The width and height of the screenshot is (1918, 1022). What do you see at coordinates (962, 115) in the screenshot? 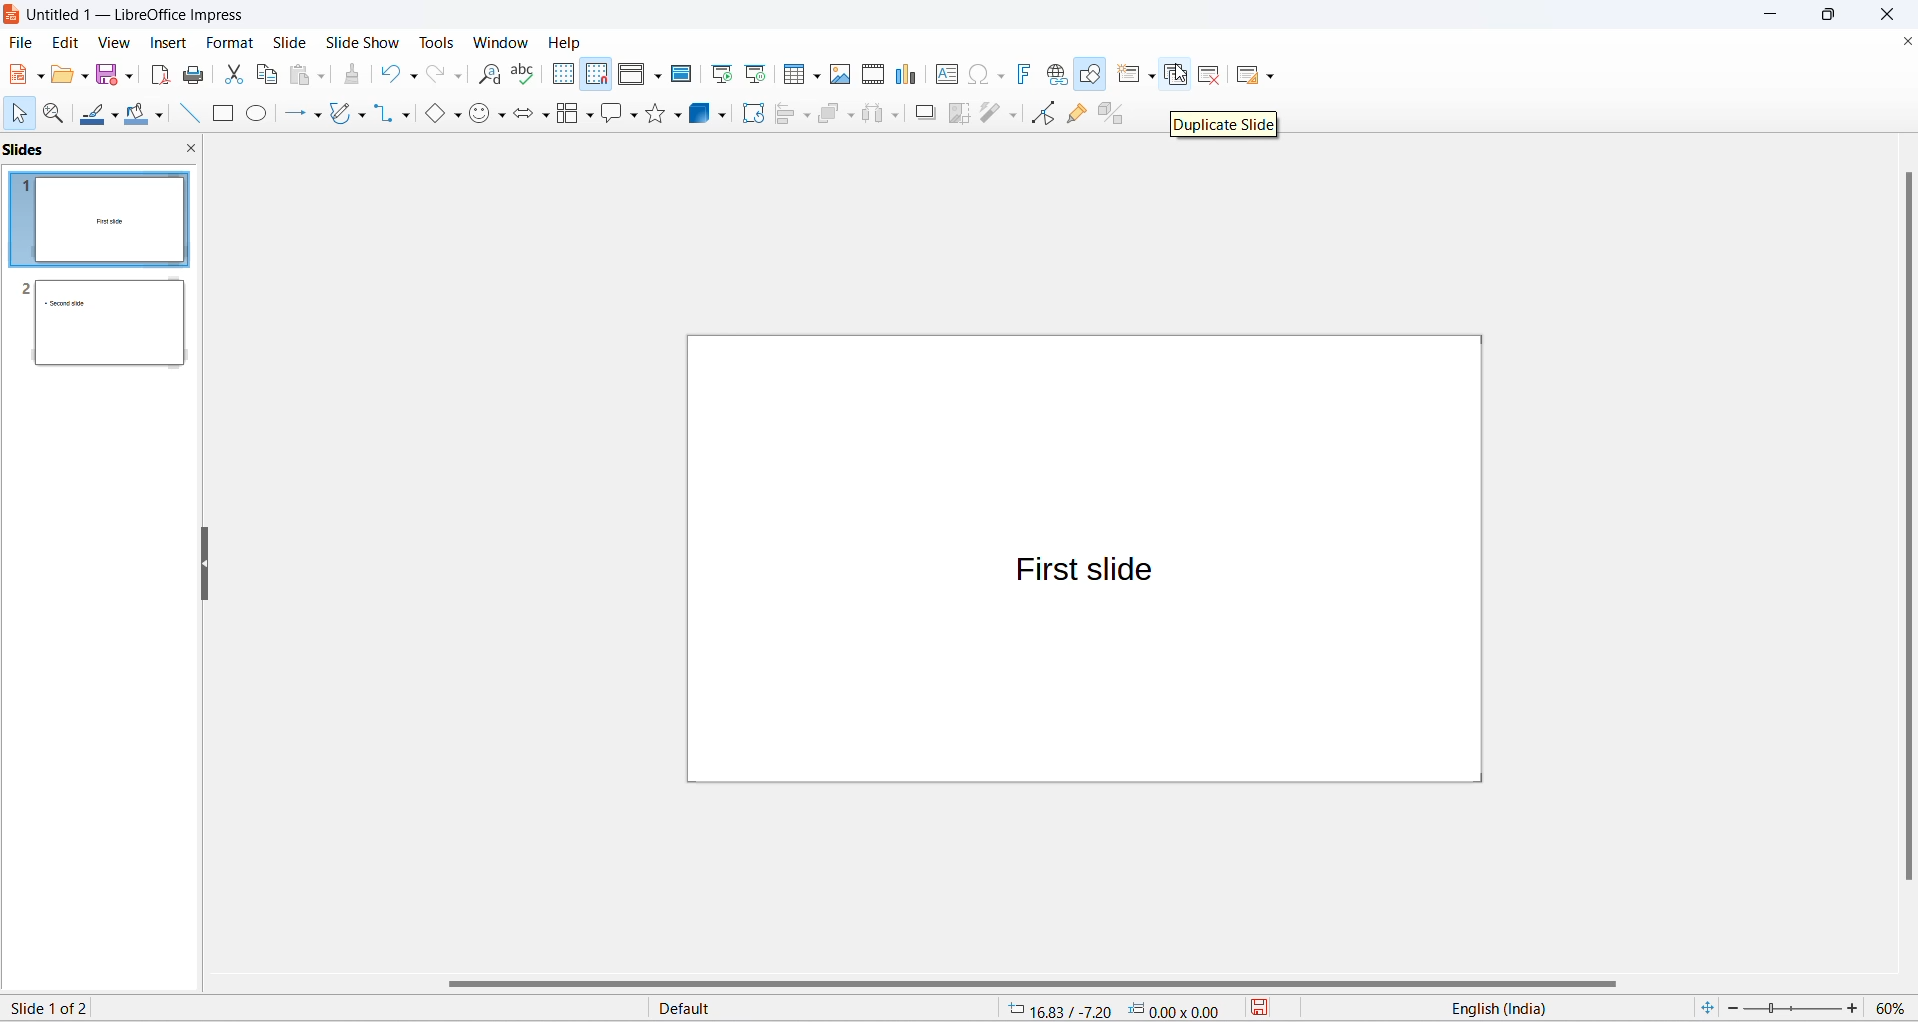
I see `crop image ` at bounding box center [962, 115].